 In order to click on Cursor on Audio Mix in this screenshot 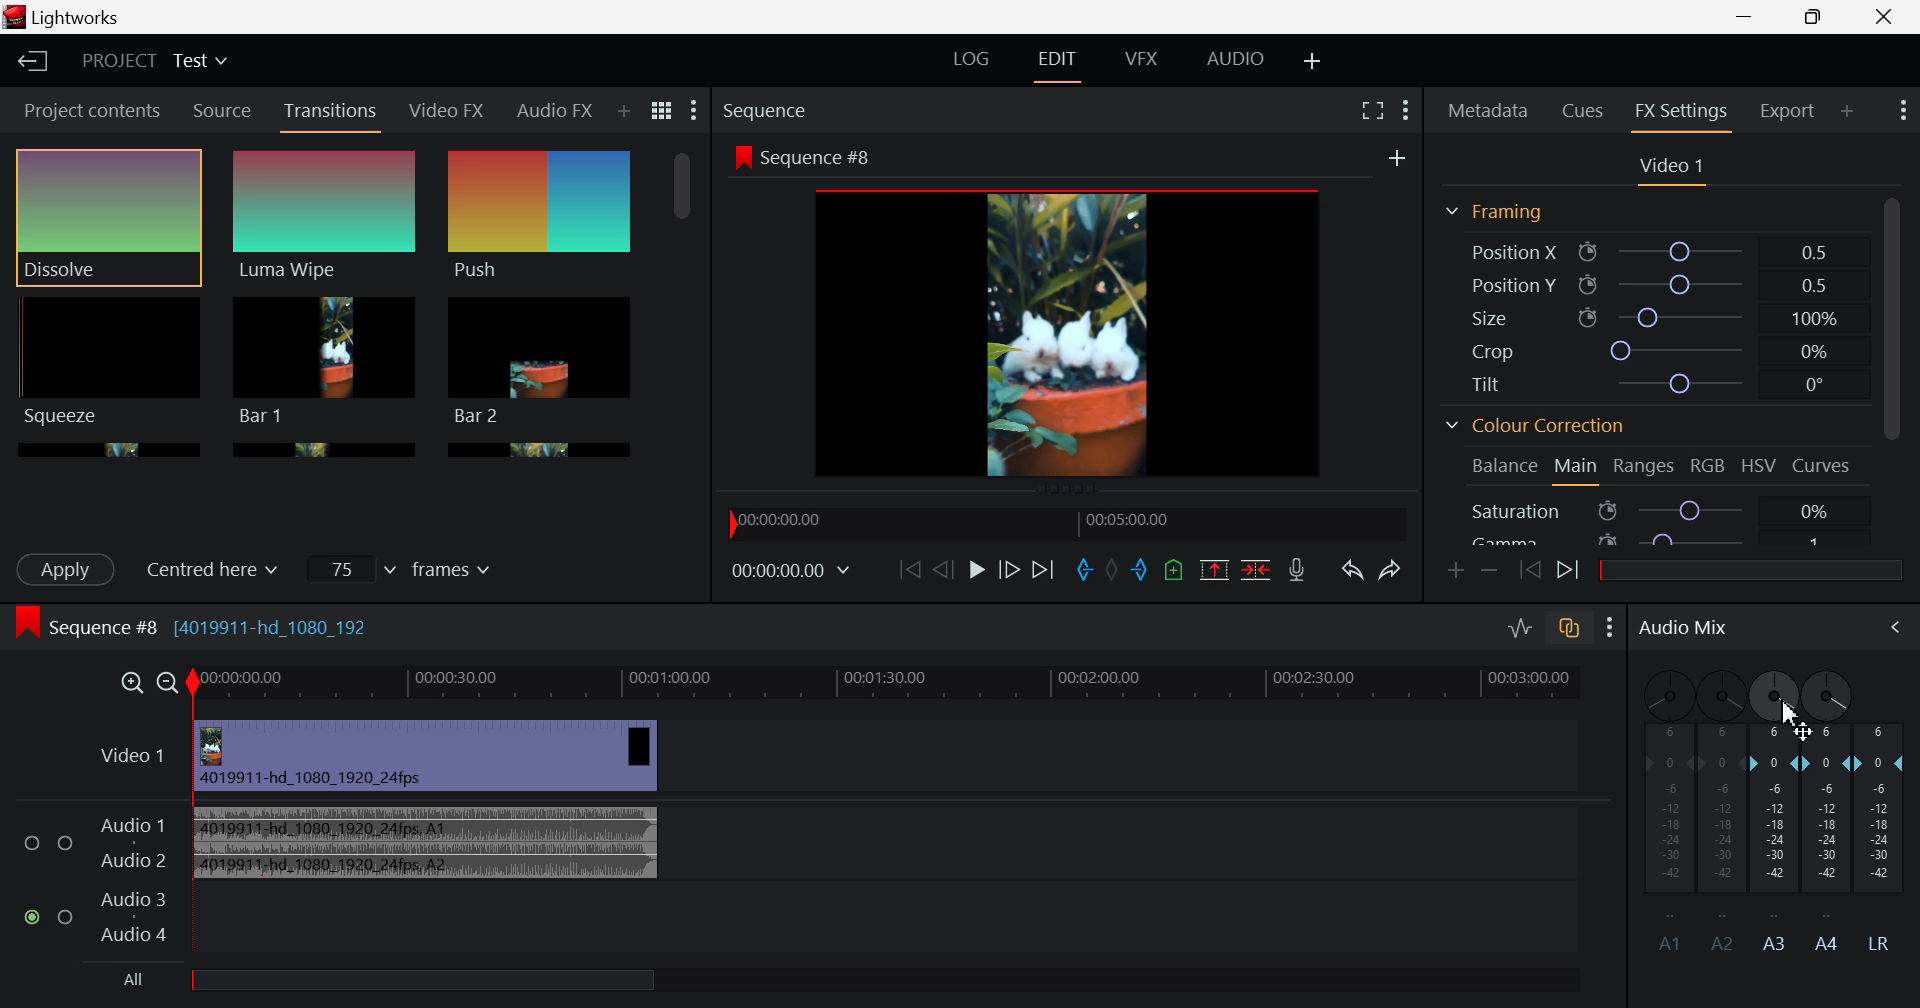, I will do `click(1885, 629)`.